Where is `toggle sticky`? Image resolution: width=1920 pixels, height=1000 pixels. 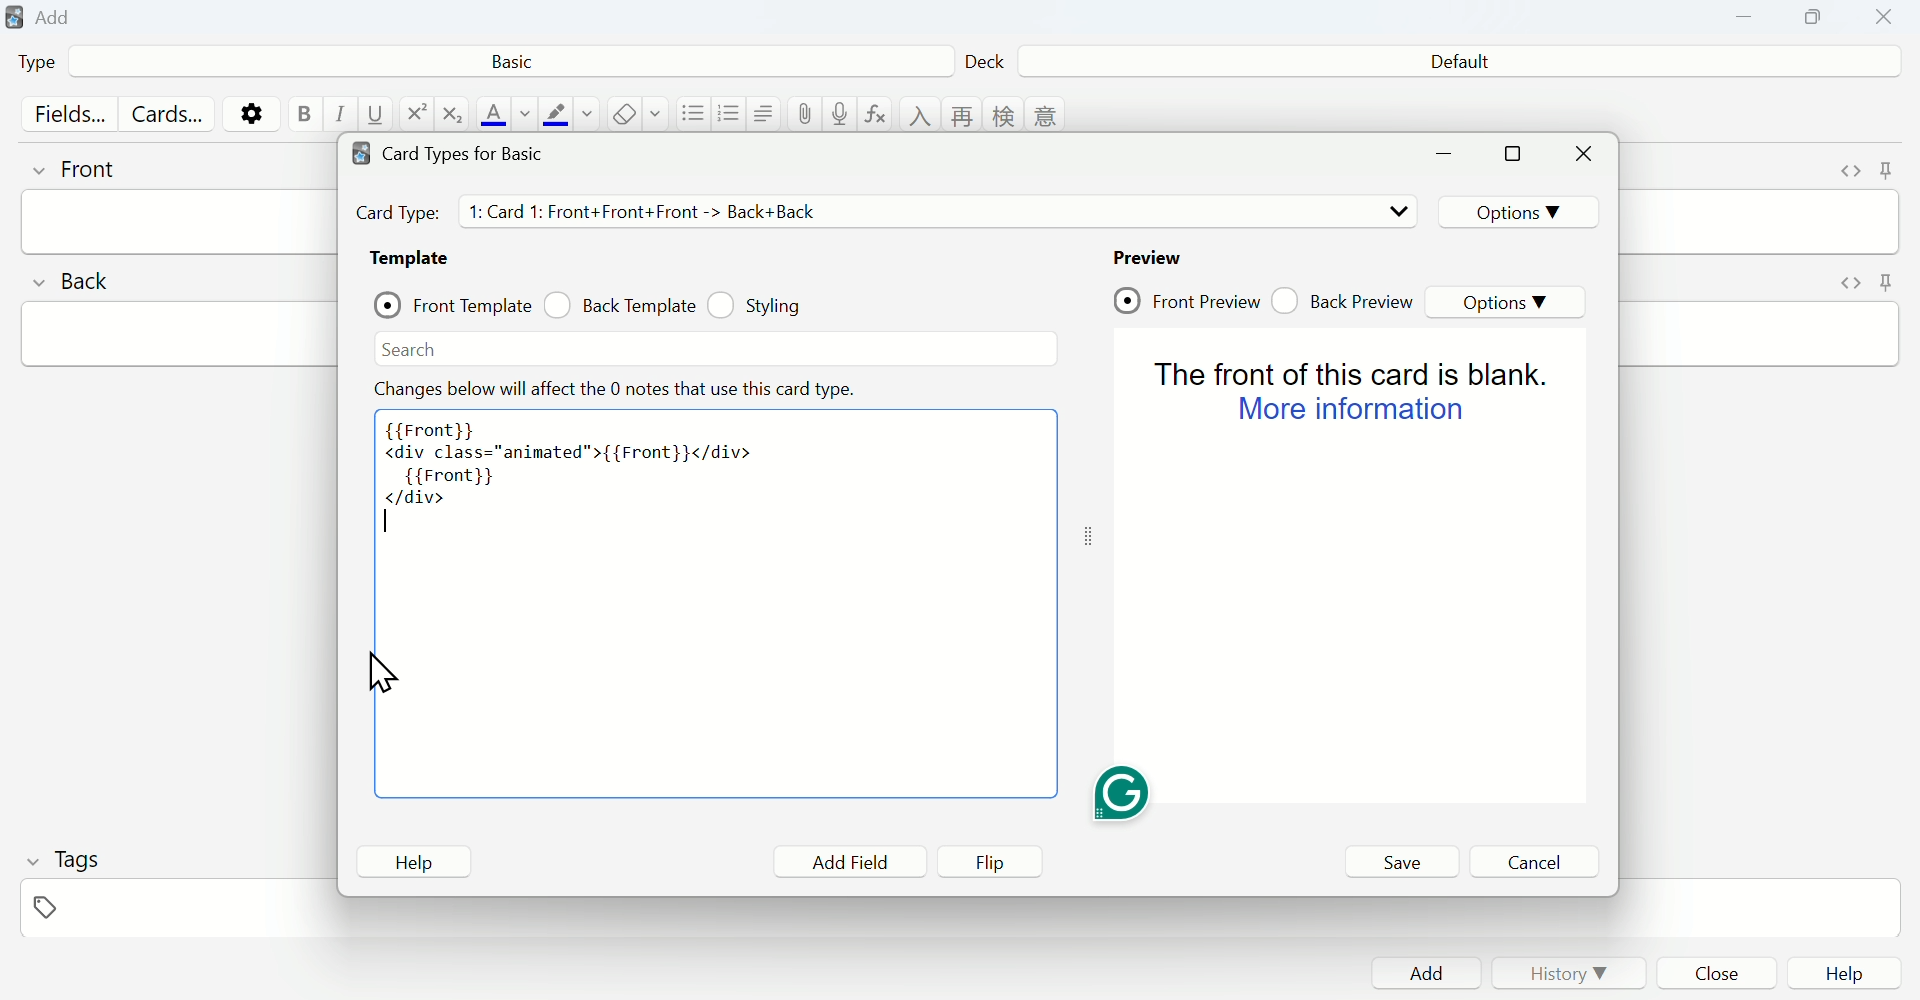 toggle sticky is located at coordinates (1886, 170).